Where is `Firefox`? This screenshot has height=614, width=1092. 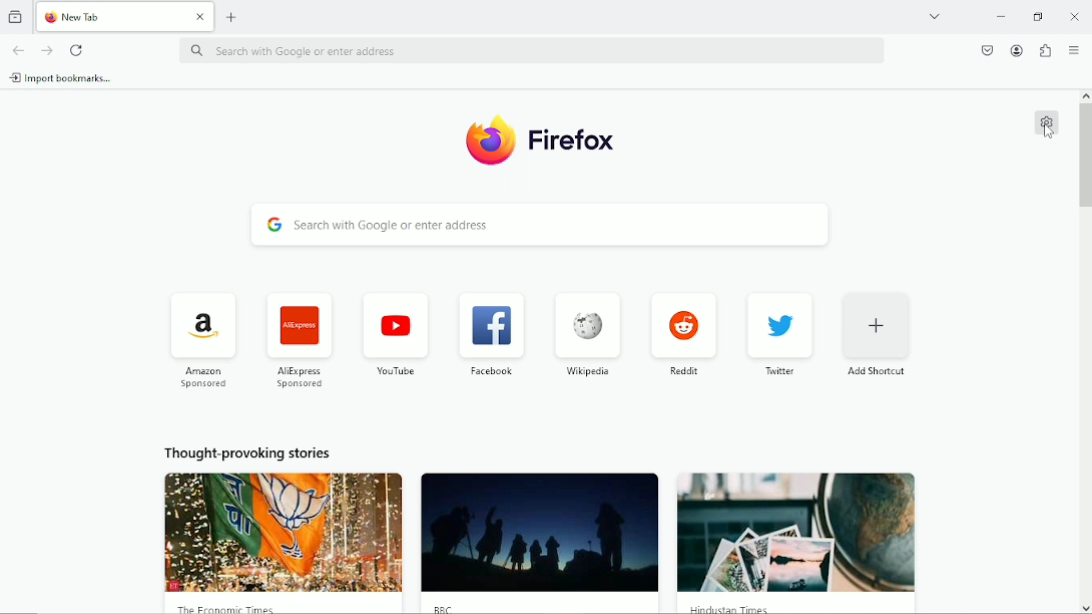
Firefox is located at coordinates (576, 144).